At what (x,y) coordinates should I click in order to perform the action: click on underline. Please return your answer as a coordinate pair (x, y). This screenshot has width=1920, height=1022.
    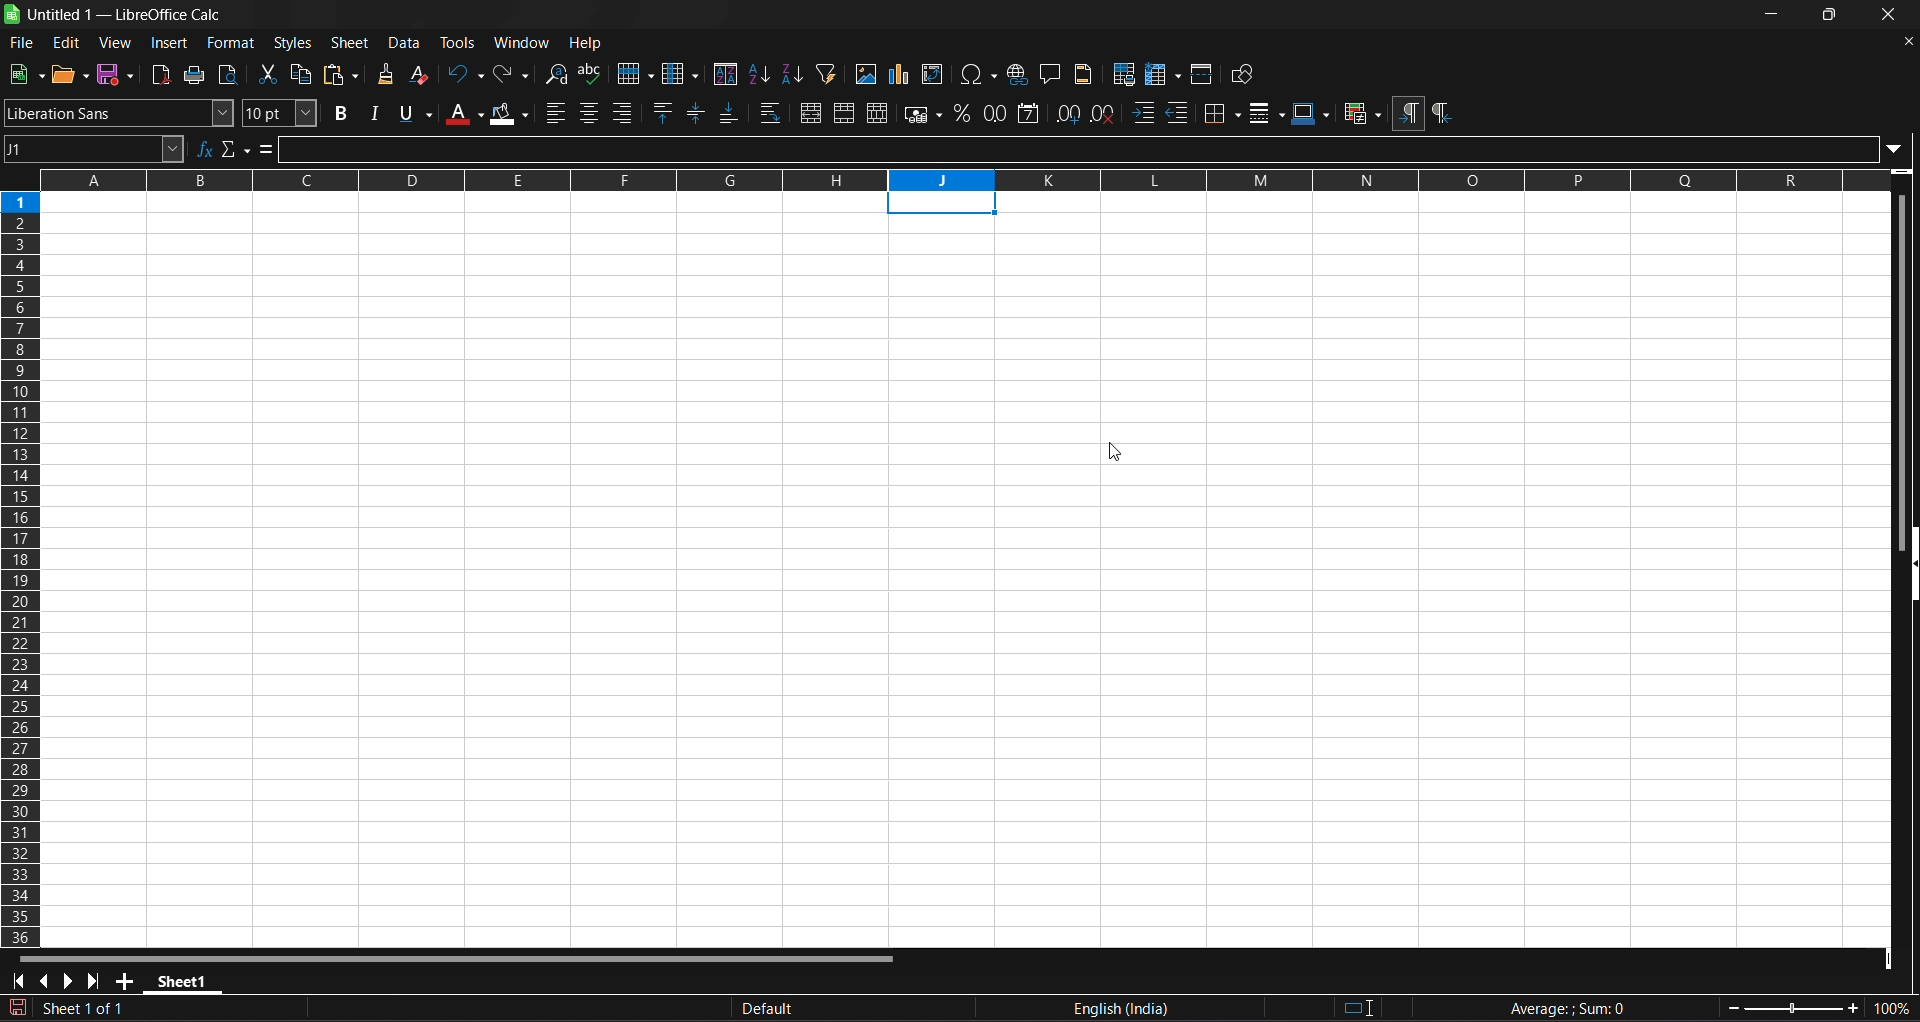
    Looking at the image, I should click on (416, 112).